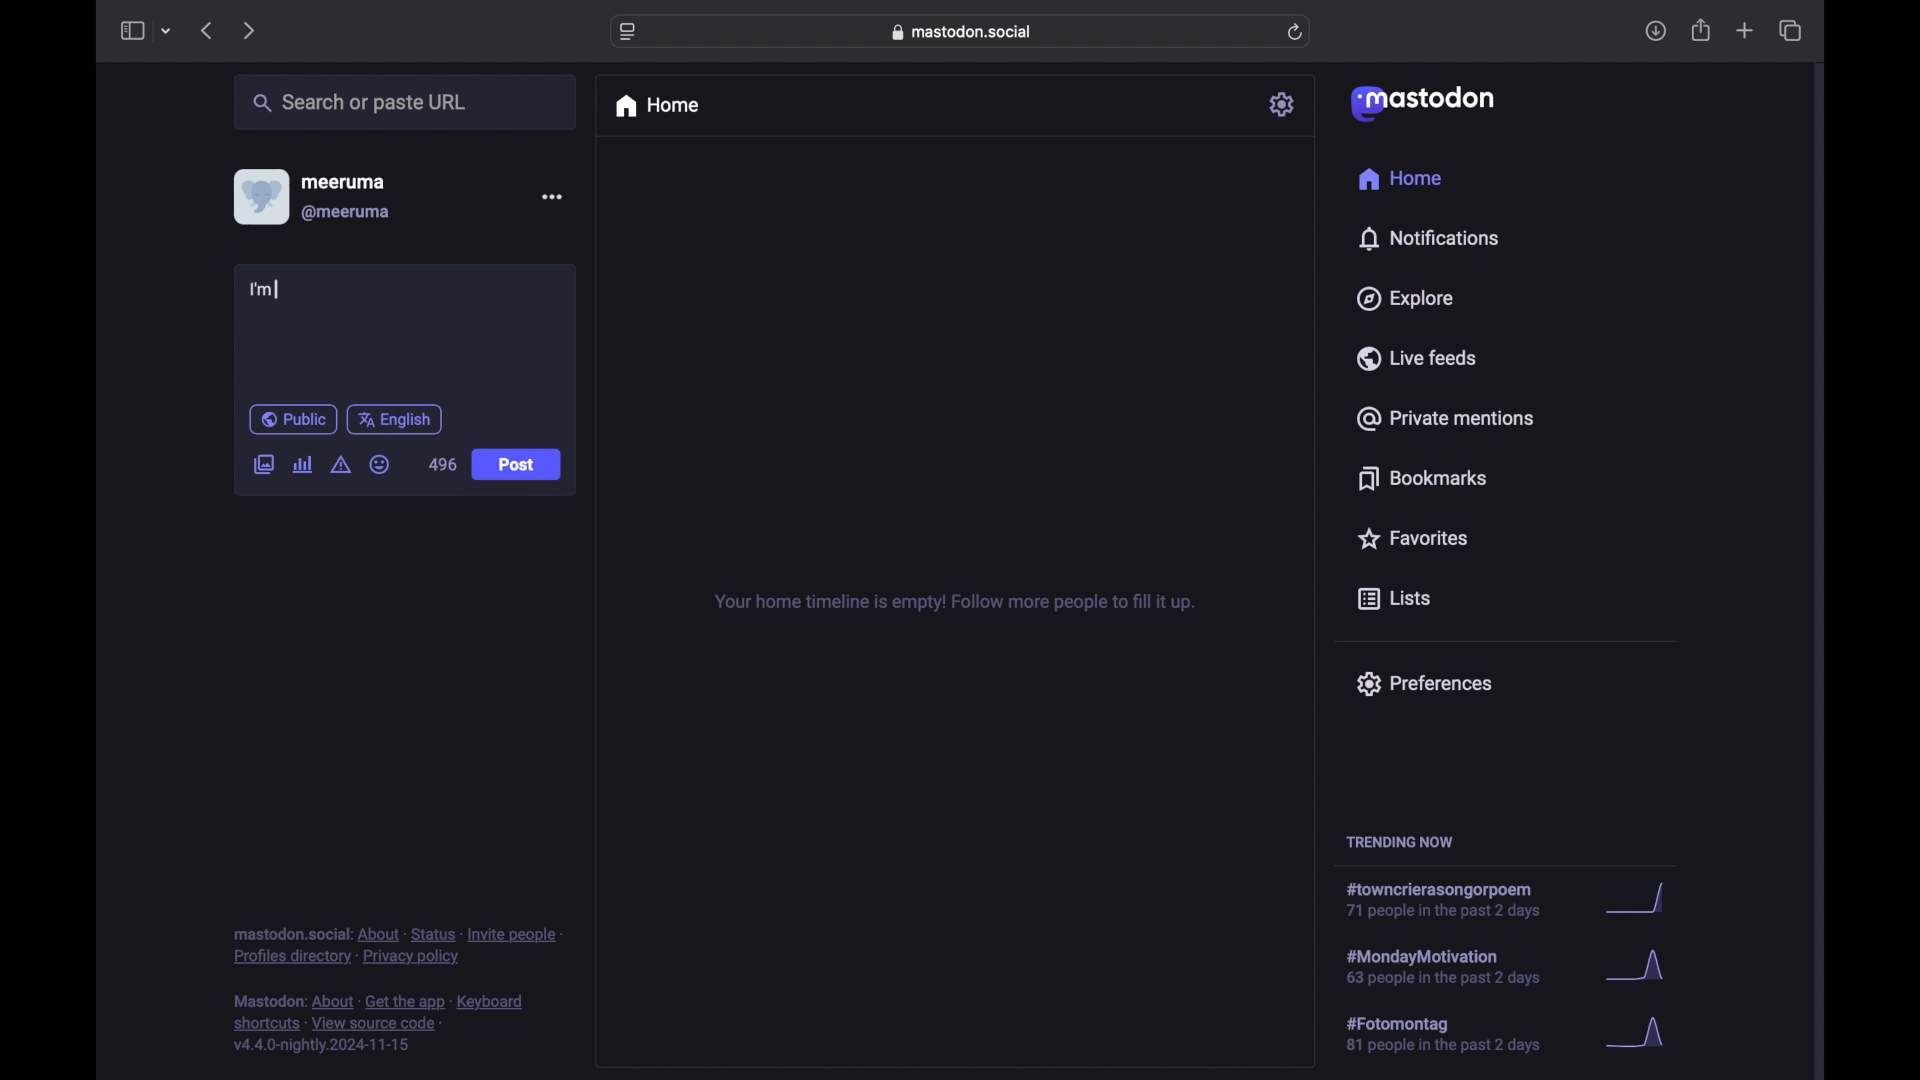  Describe the element at coordinates (1406, 299) in the screenshot. I see `explore` at that location.